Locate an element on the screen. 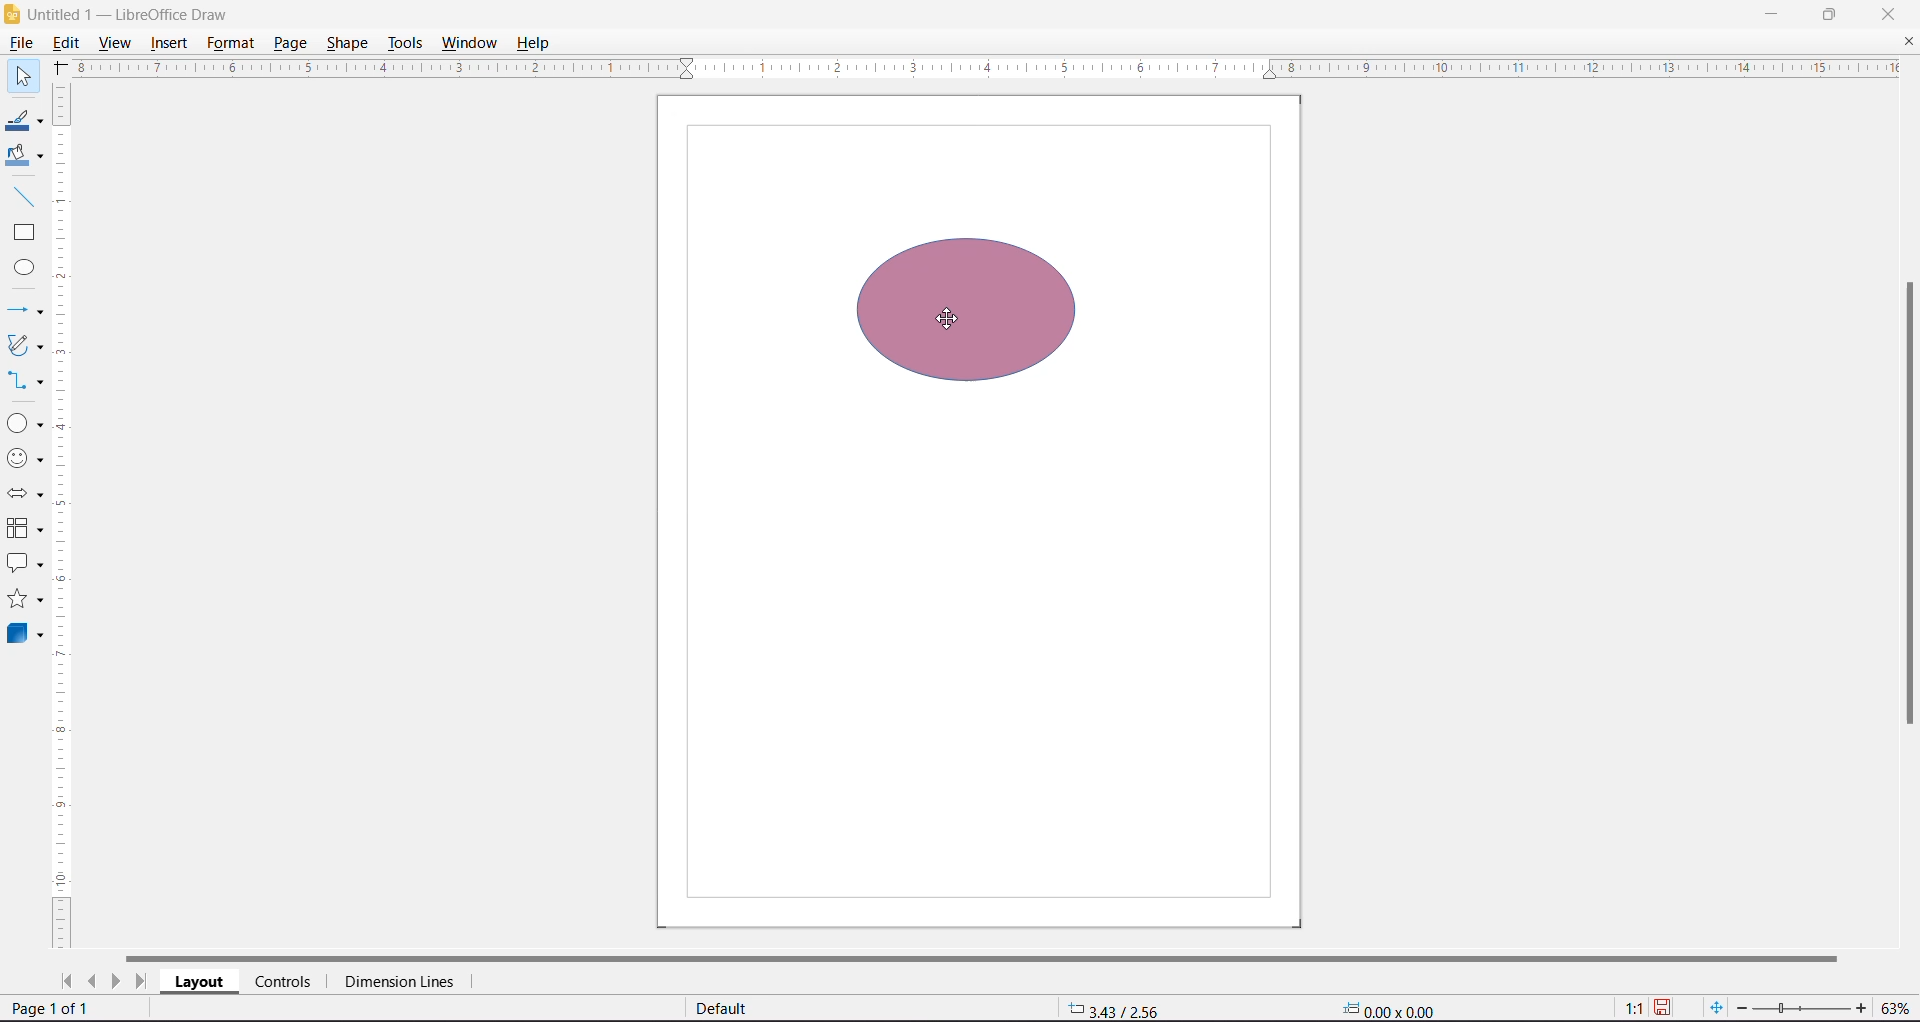 Image resolution: width=1920 pixels, height=1022 pixels. Select Tool is located at coordinates (23, 77).